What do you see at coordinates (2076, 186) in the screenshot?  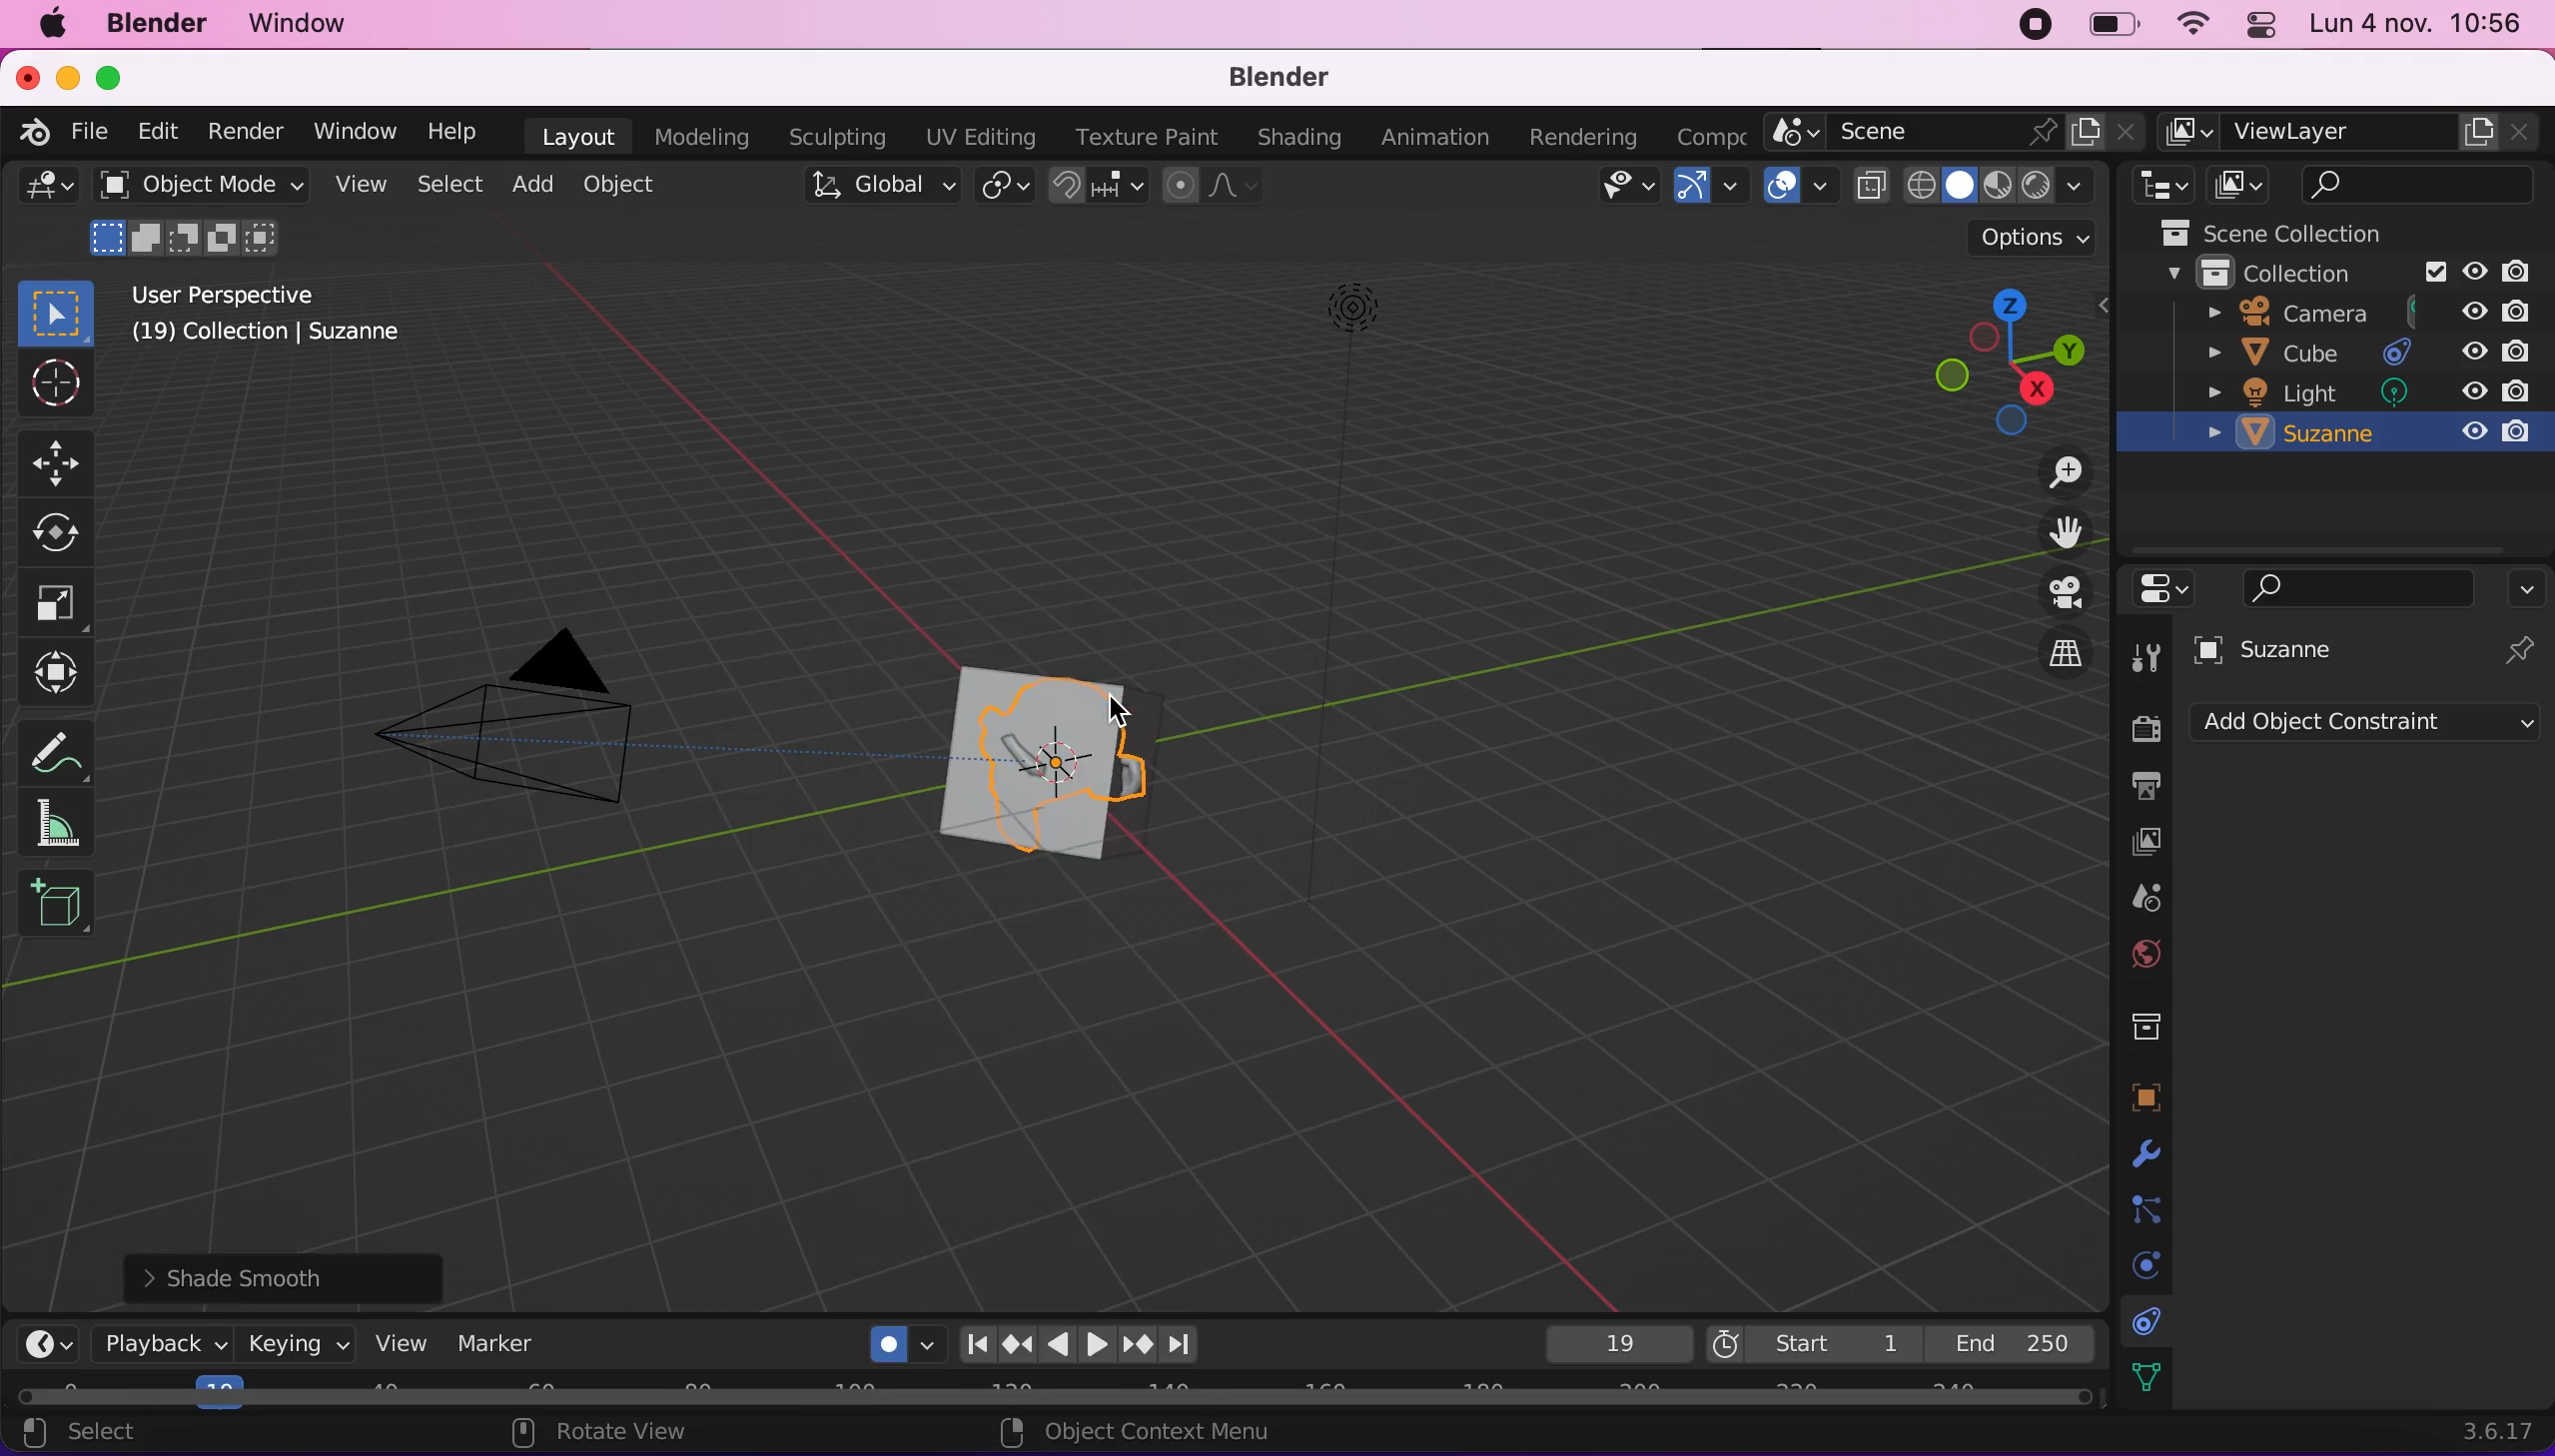 I see `shading` at bounding box center [2076, 186].